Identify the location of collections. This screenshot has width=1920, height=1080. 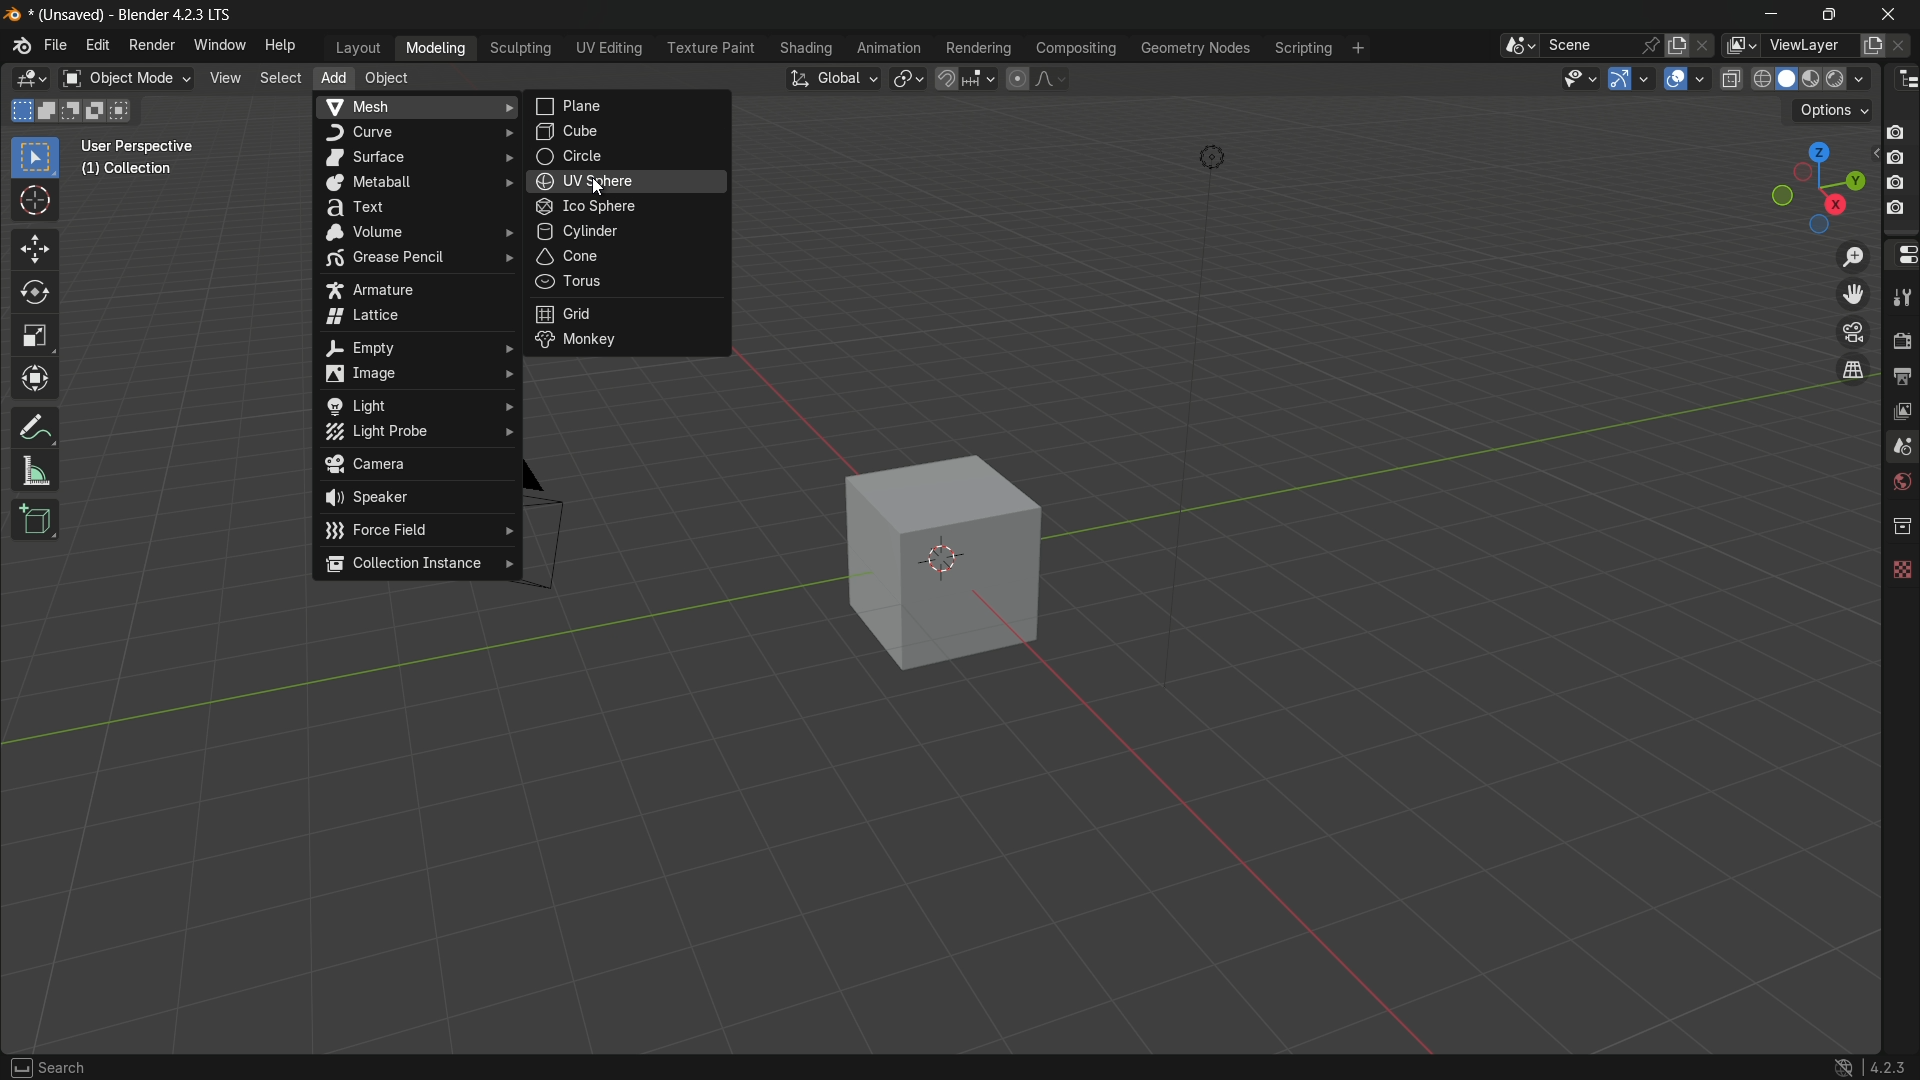
(1900, 526).